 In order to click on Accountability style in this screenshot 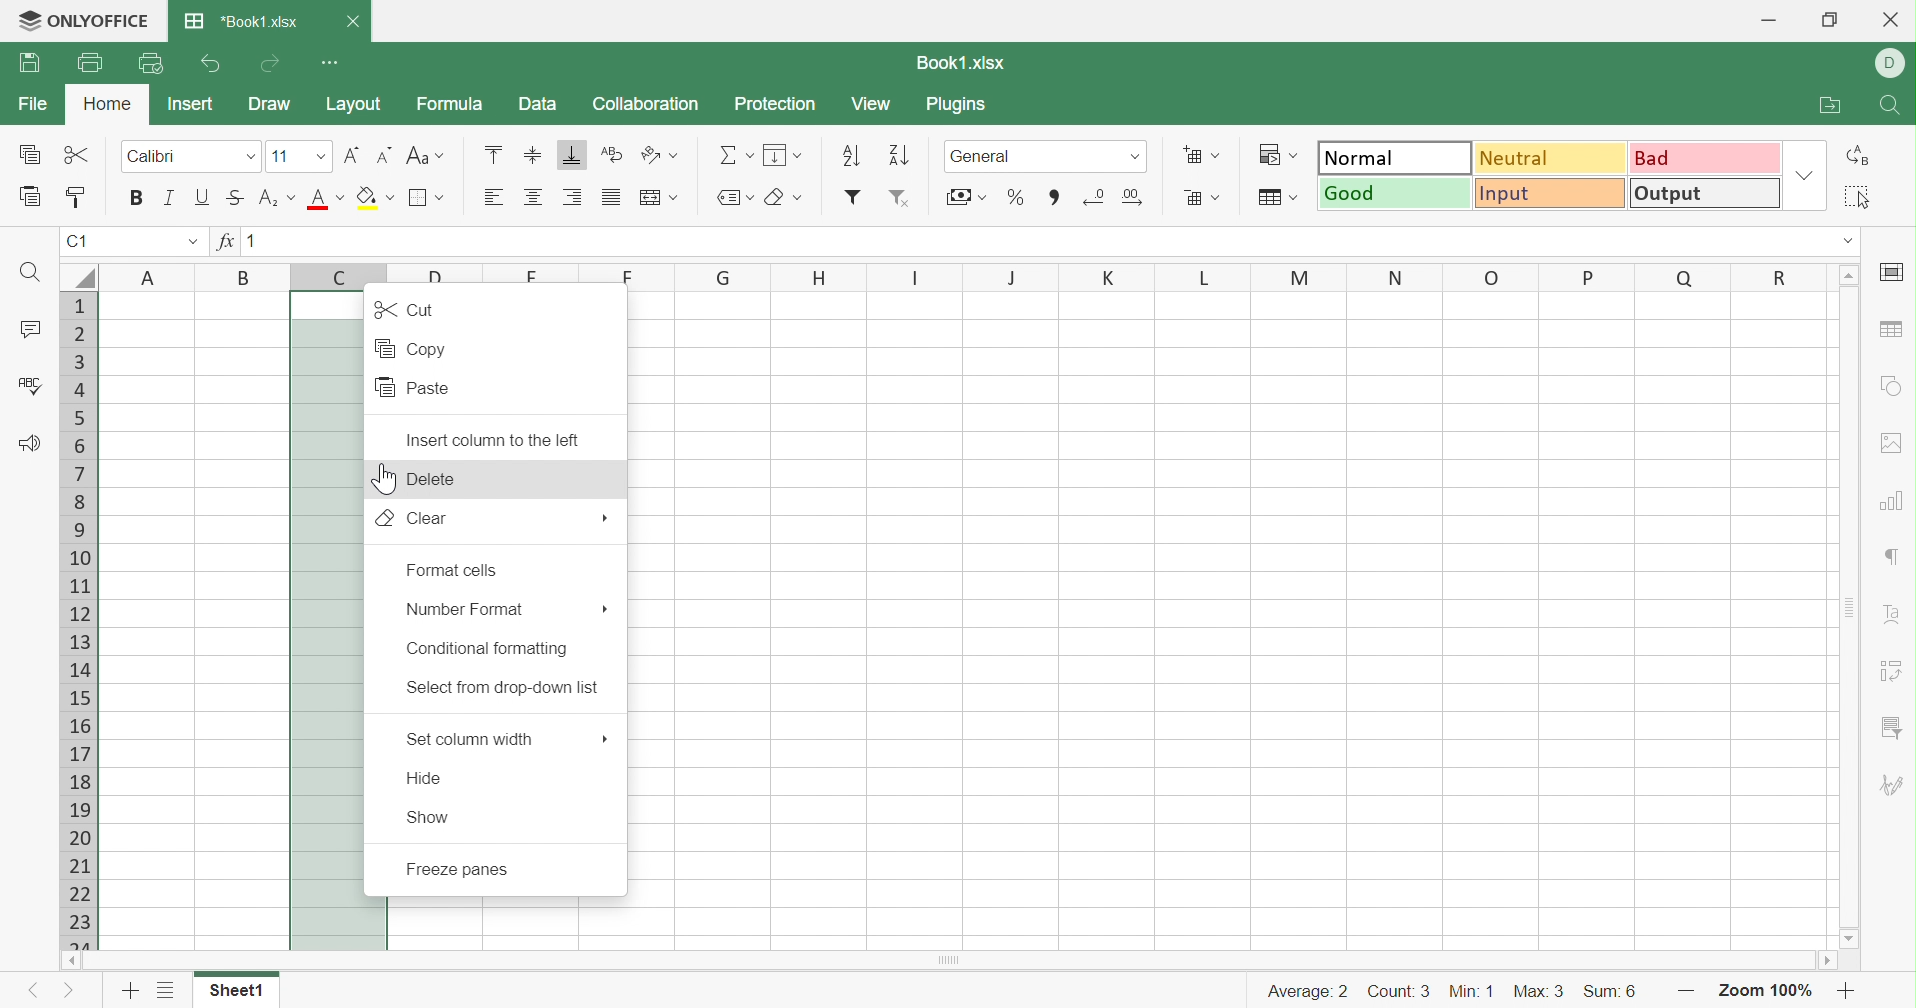, I will do `click(958, 196)`.